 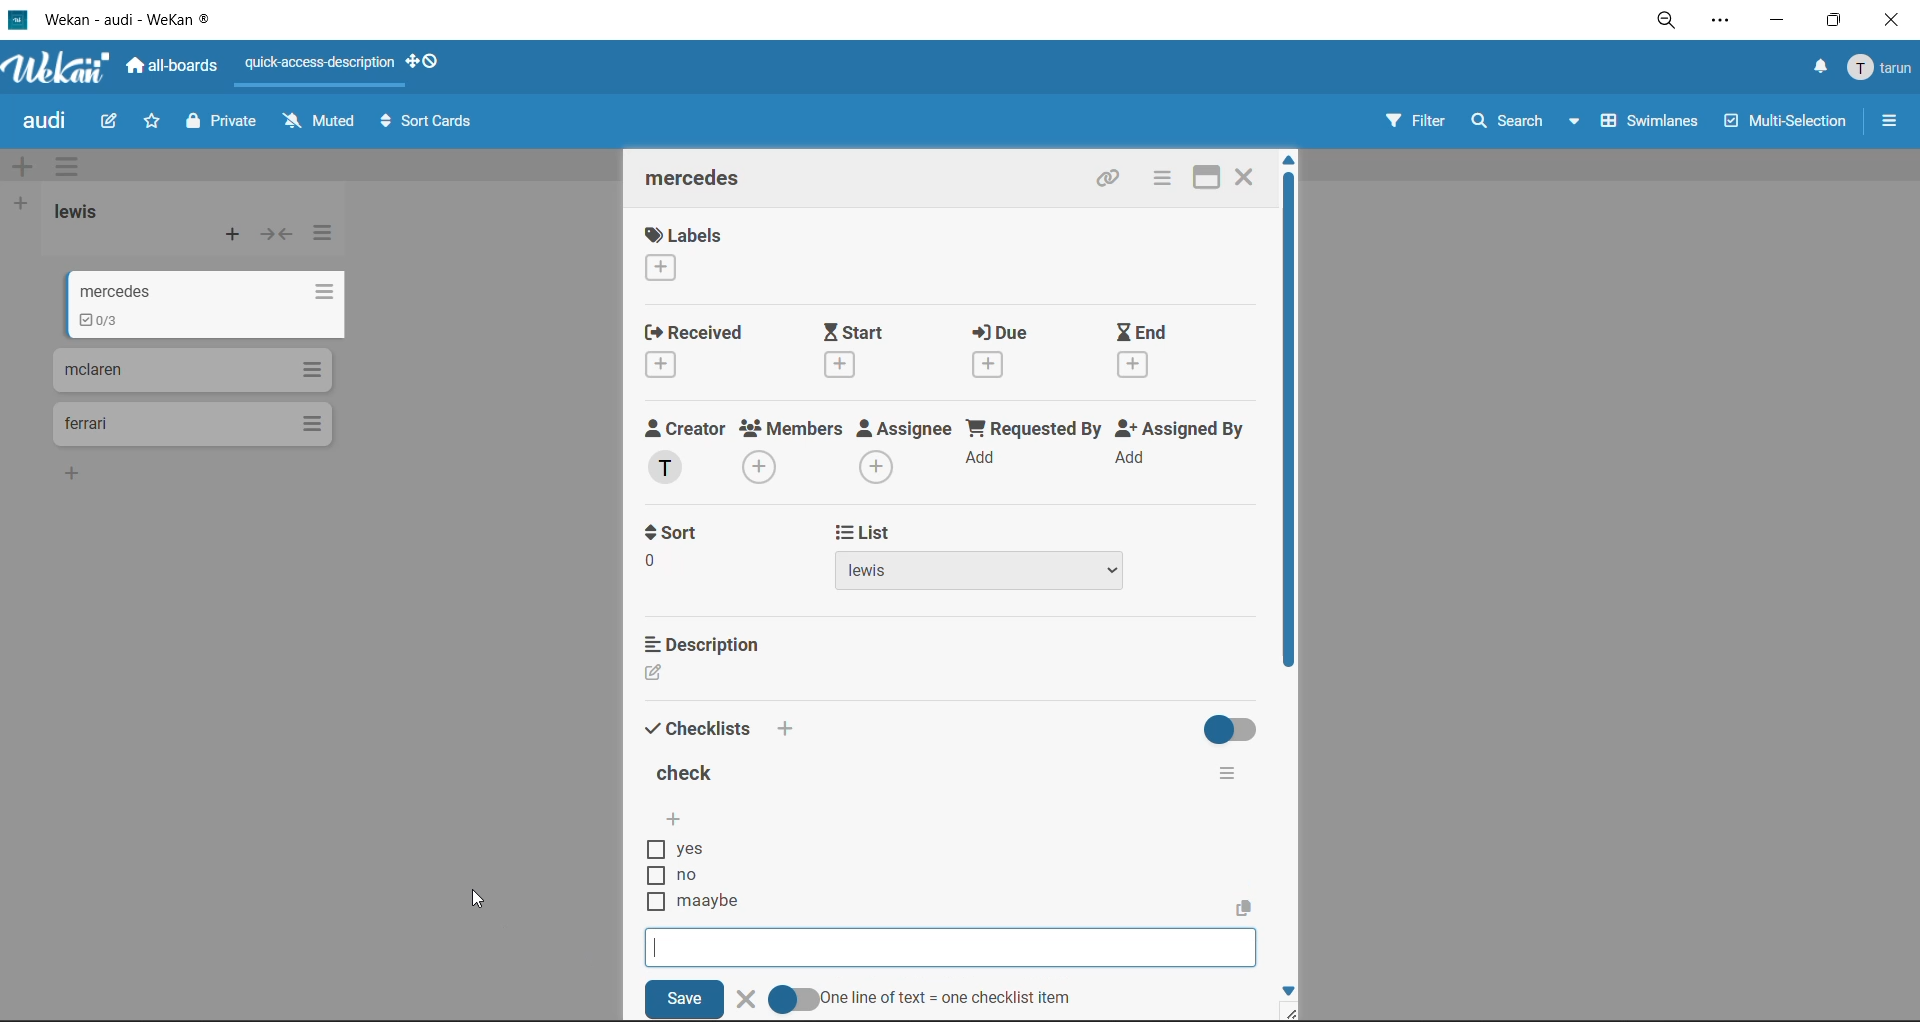 What do you see at coordinates (1528, 120) in the screenshot?
I see `search` at bounding box center [1528, 120].